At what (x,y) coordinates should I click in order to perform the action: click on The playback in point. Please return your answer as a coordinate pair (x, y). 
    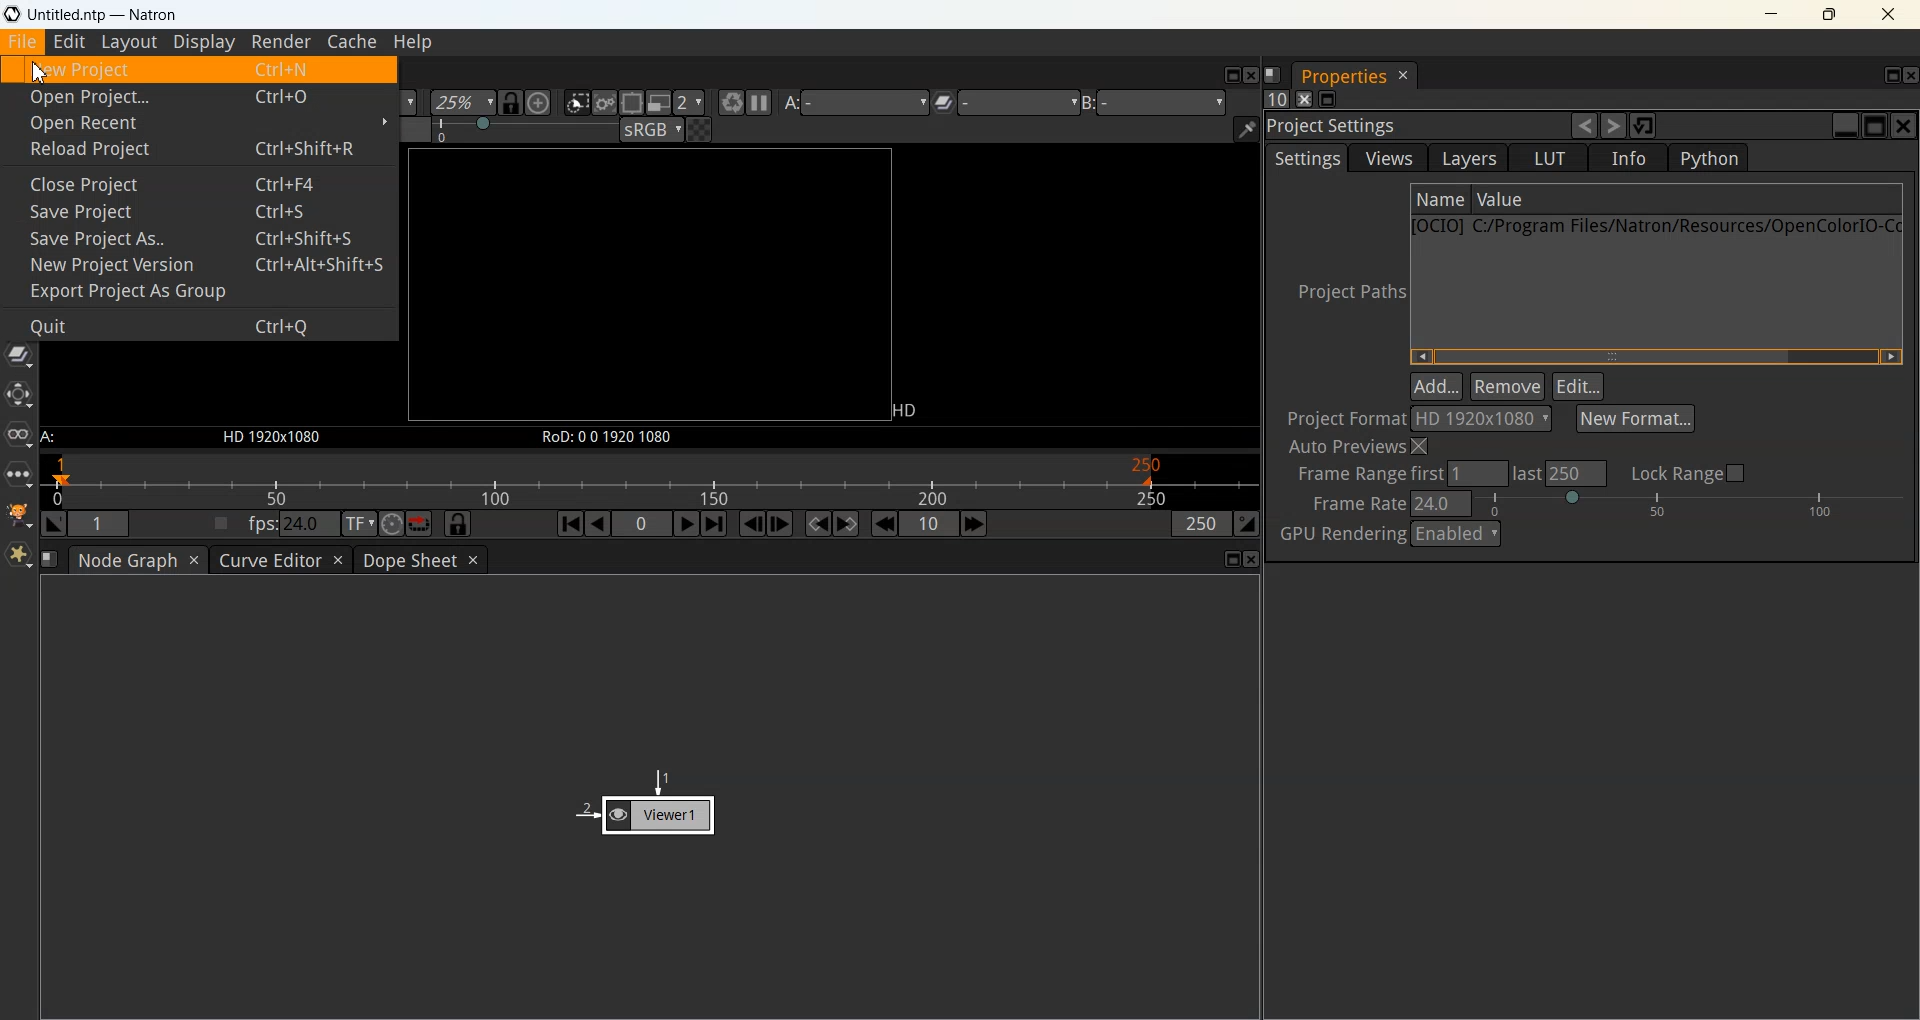
    Looking at the image, I should click on (101, 522).